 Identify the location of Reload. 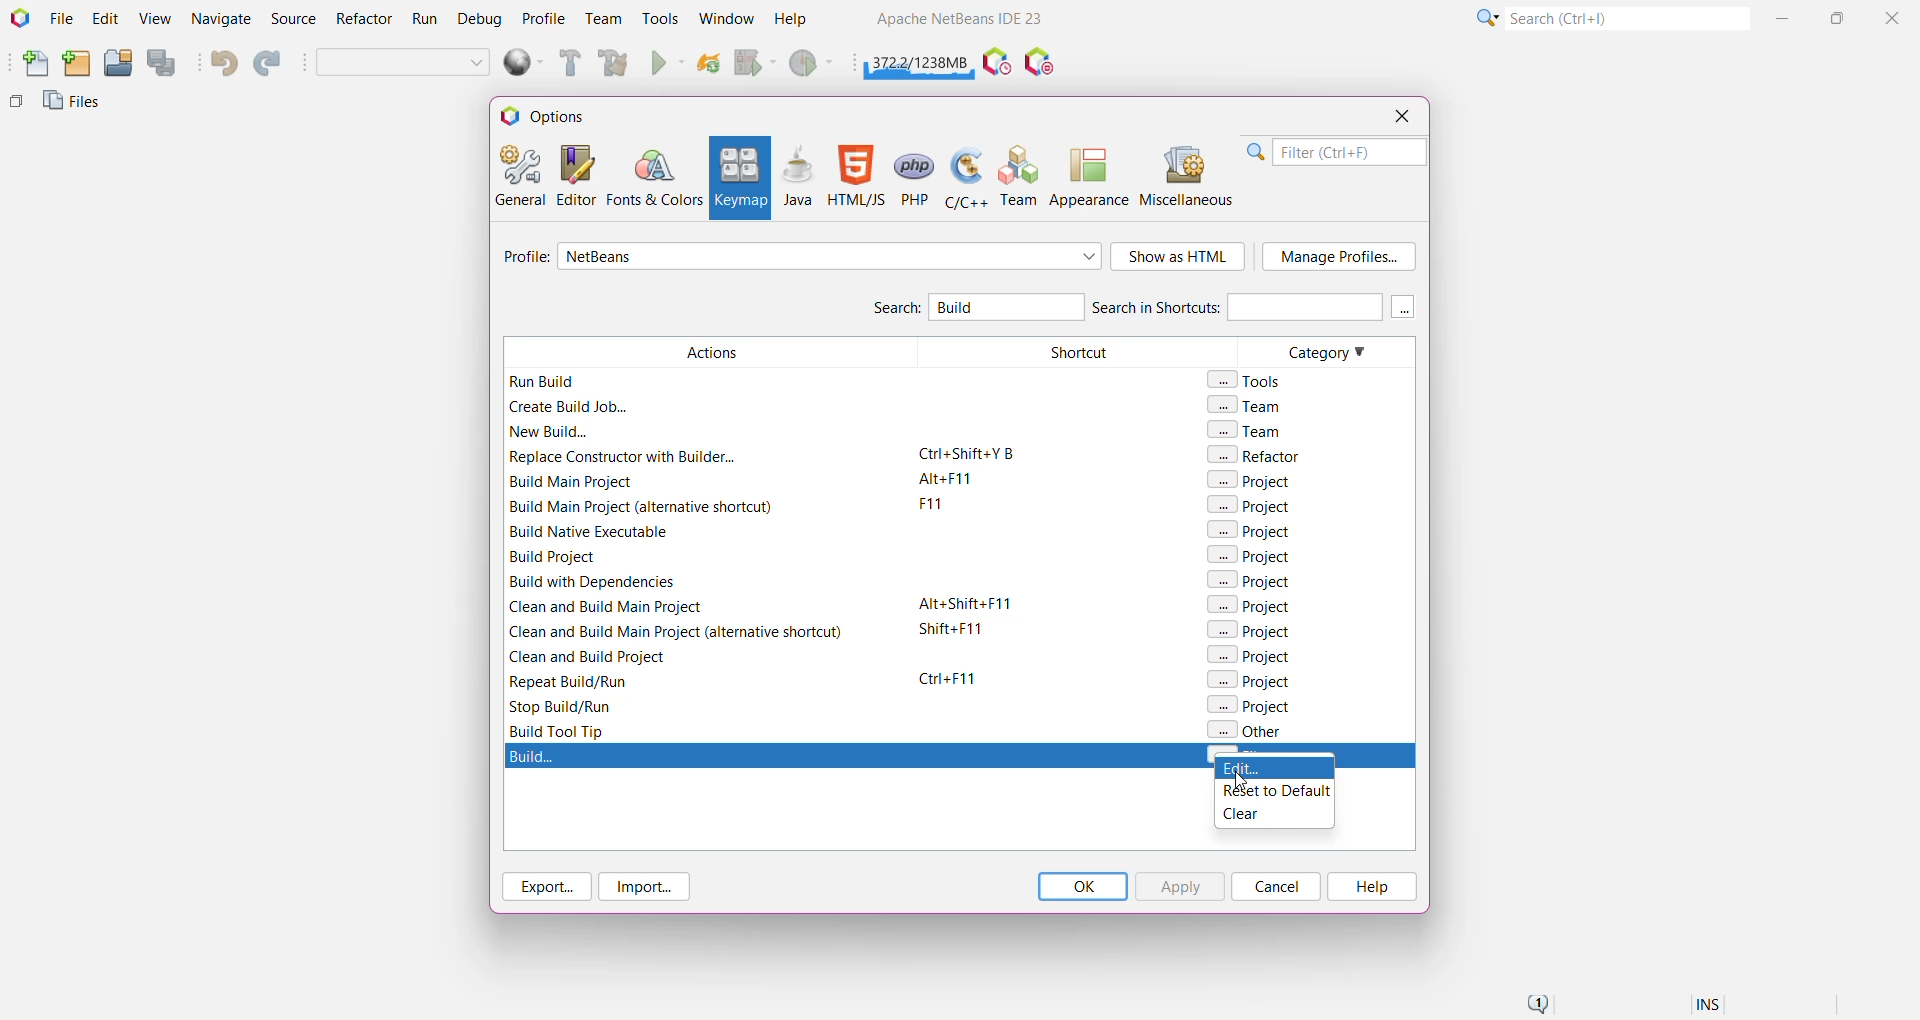
(709, 65).